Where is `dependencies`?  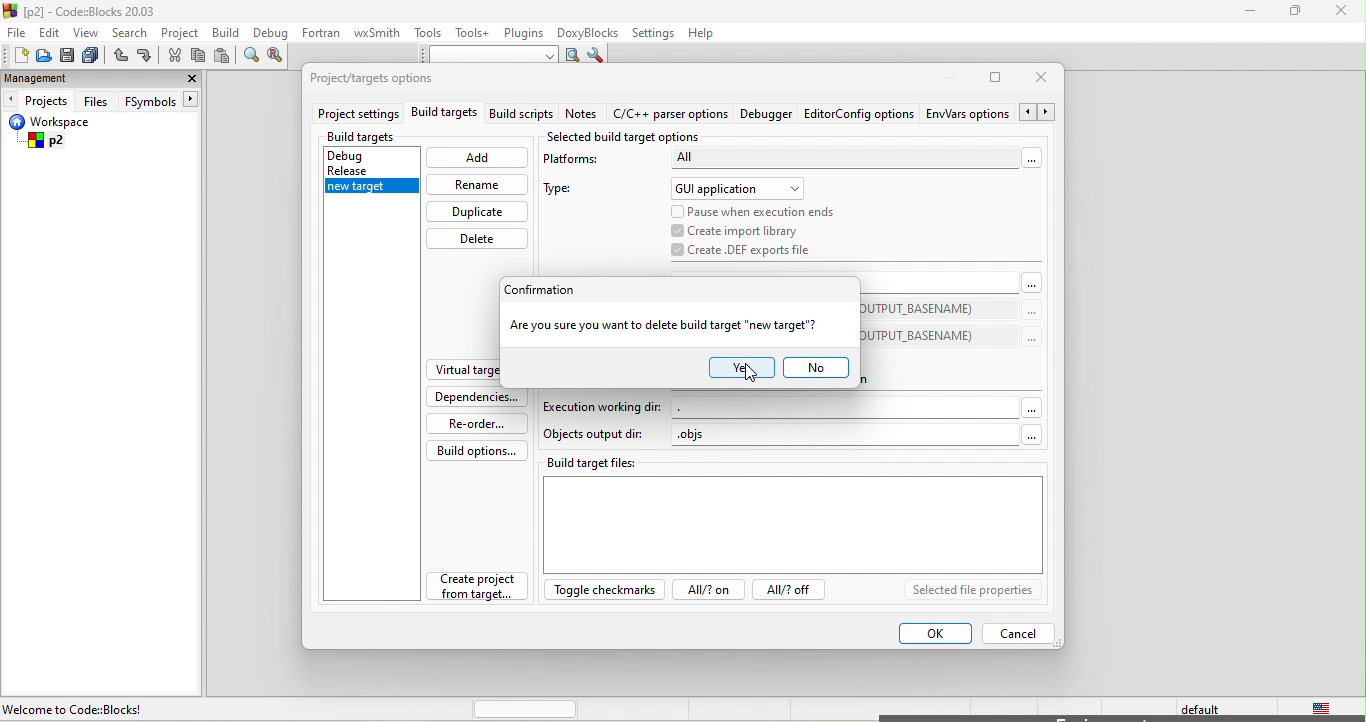
dependencies is located at coordinates (478, 398).